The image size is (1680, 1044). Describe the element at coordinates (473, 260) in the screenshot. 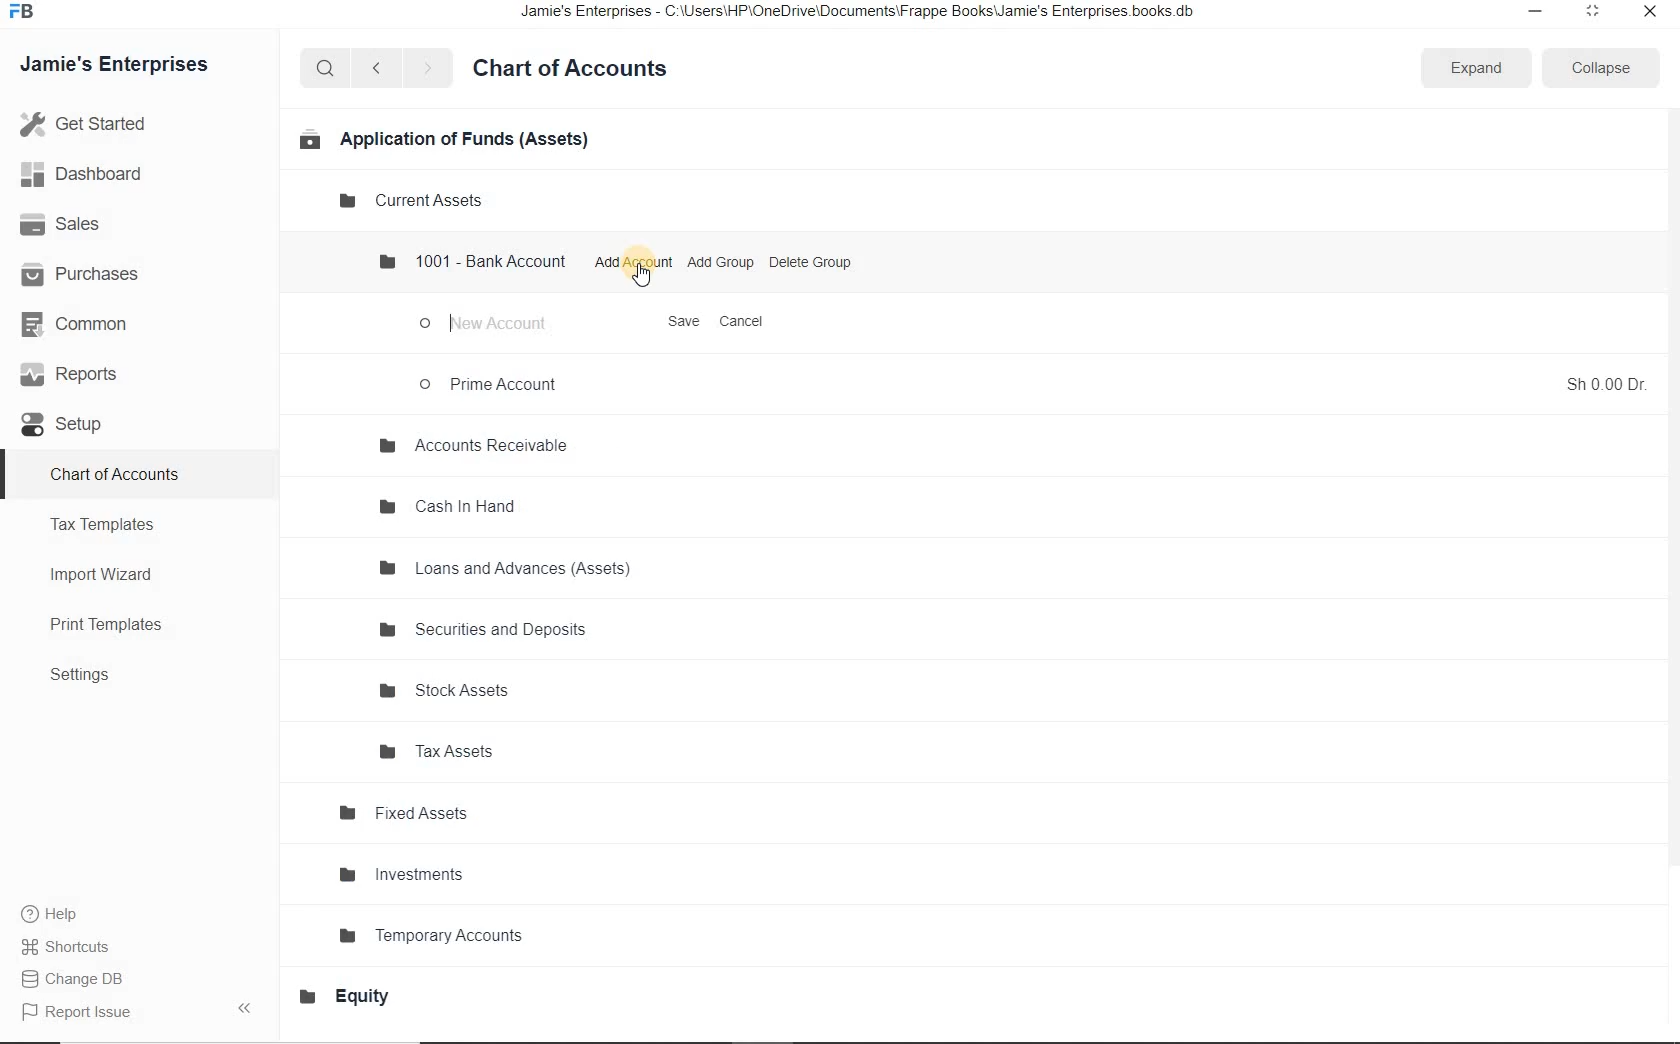

I see `1001 - Bank Account` at that location.